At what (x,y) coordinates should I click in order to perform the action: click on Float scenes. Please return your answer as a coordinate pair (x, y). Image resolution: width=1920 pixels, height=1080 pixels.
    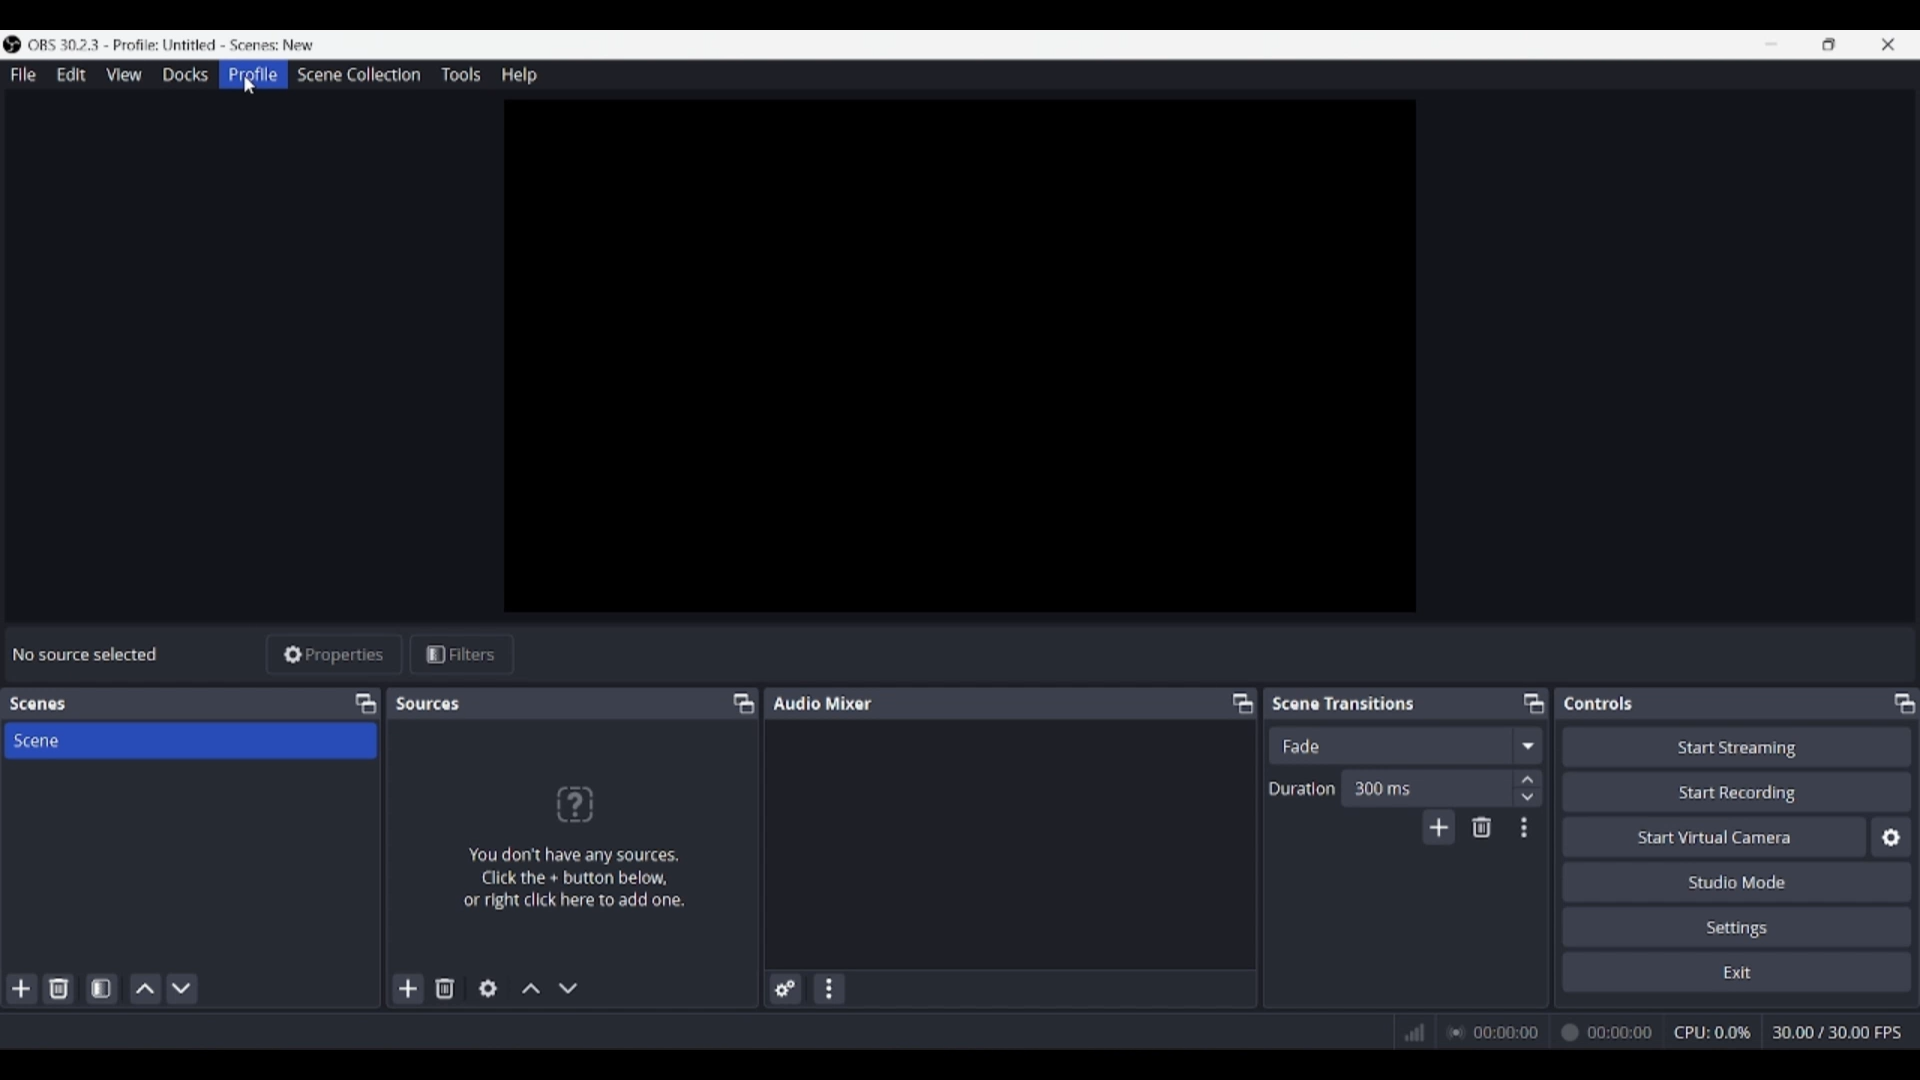
    Looking at the image, I should click on (365, 704).